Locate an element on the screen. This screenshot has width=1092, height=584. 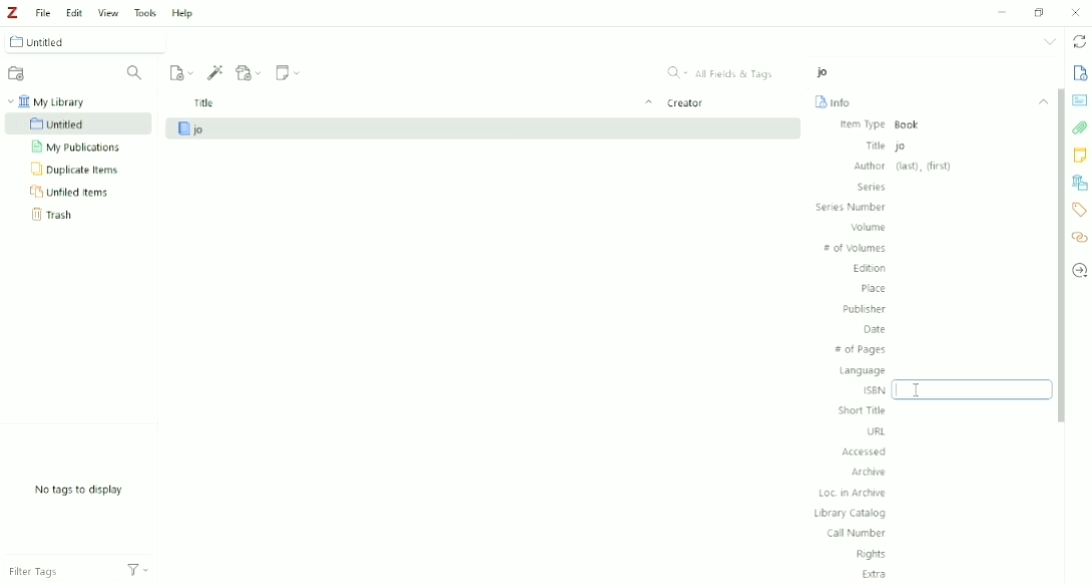
File is located at coordinates (42, 12).